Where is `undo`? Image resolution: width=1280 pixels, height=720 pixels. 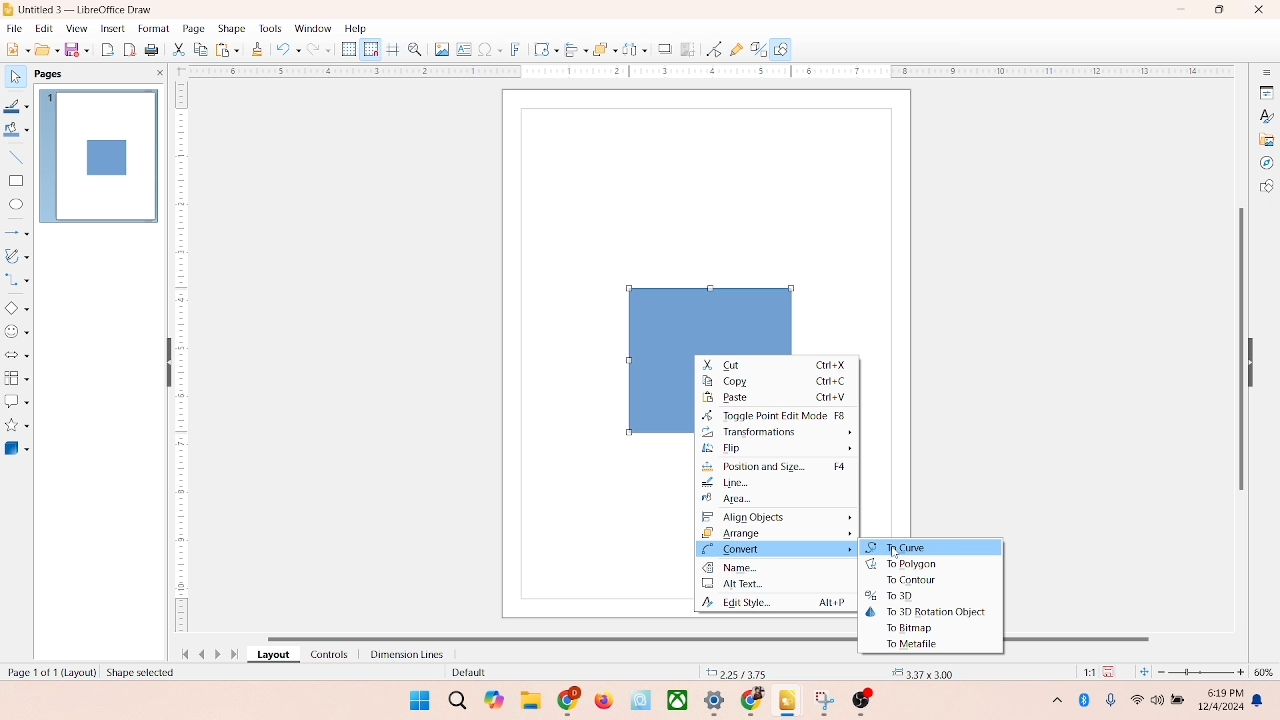 undo is located at coordinates (288, 51).